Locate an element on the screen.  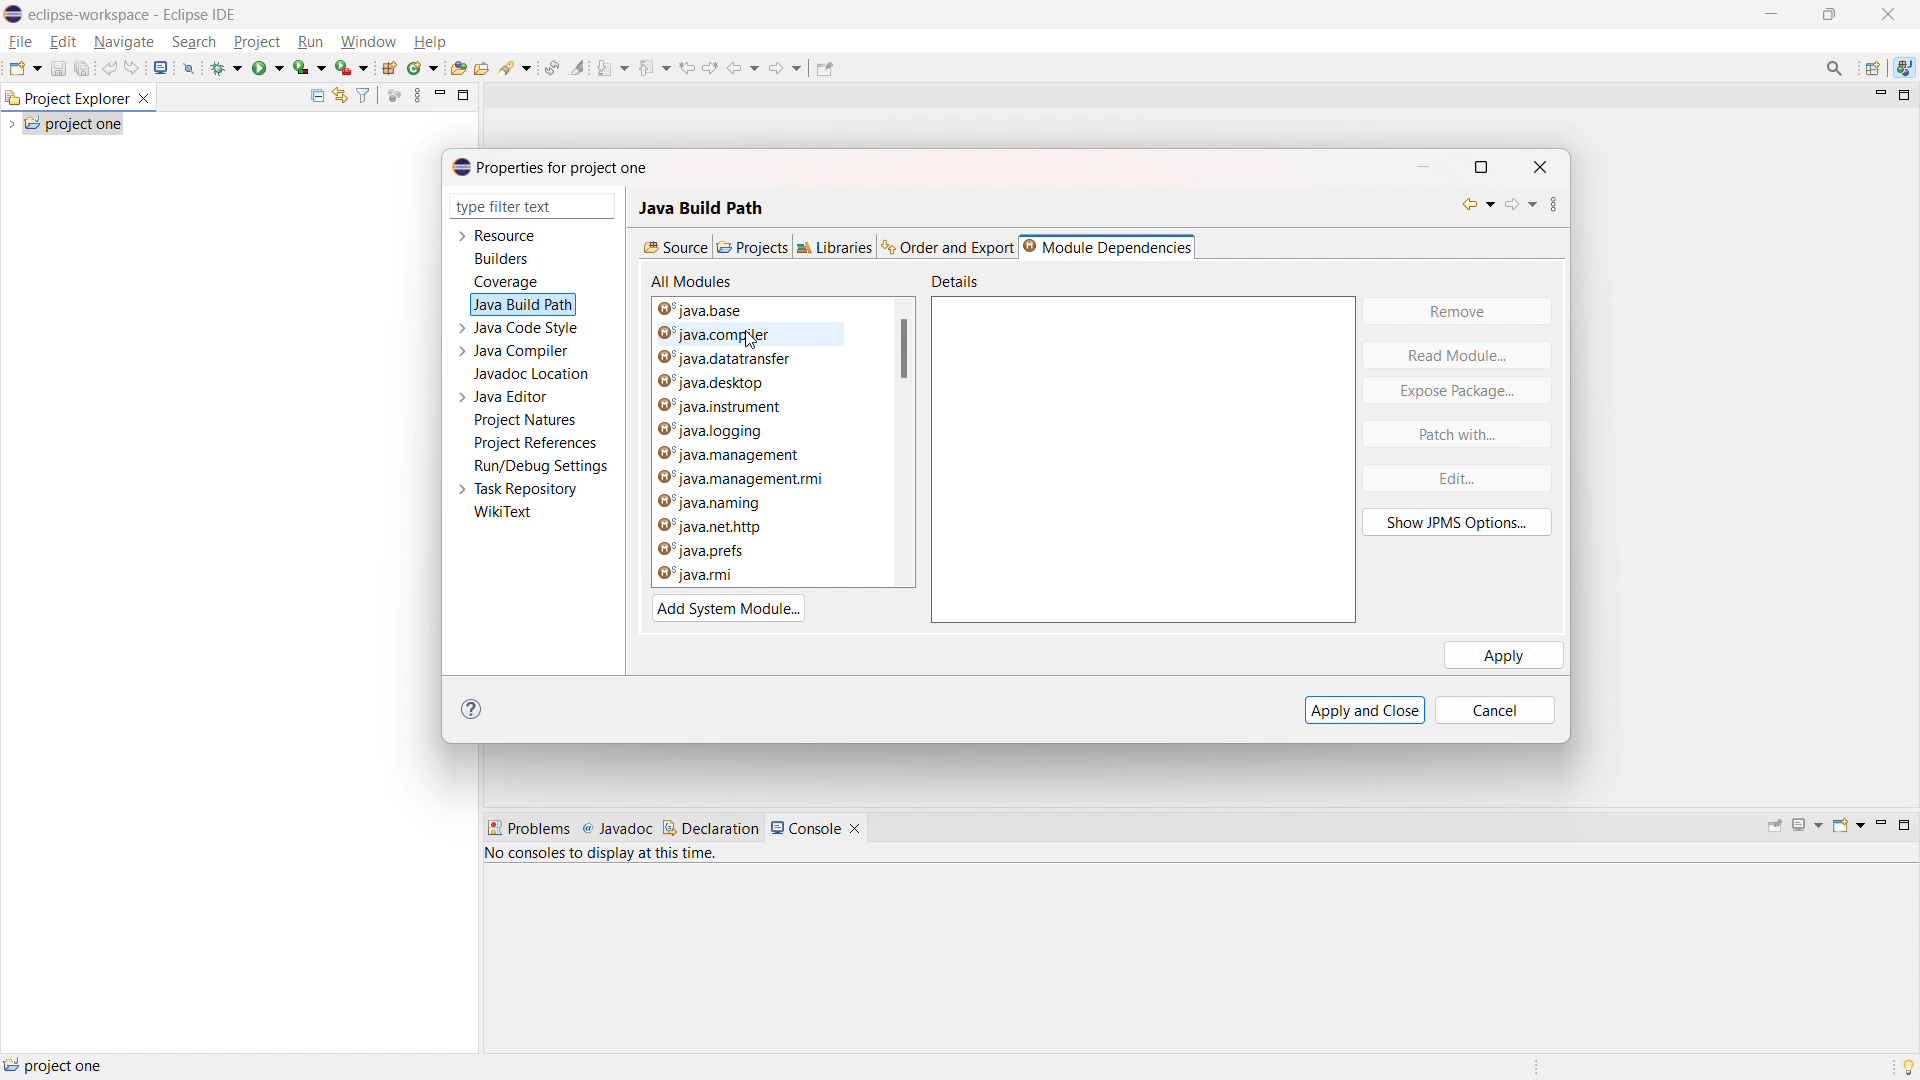
minimize is located at coordinates (1830, 15).